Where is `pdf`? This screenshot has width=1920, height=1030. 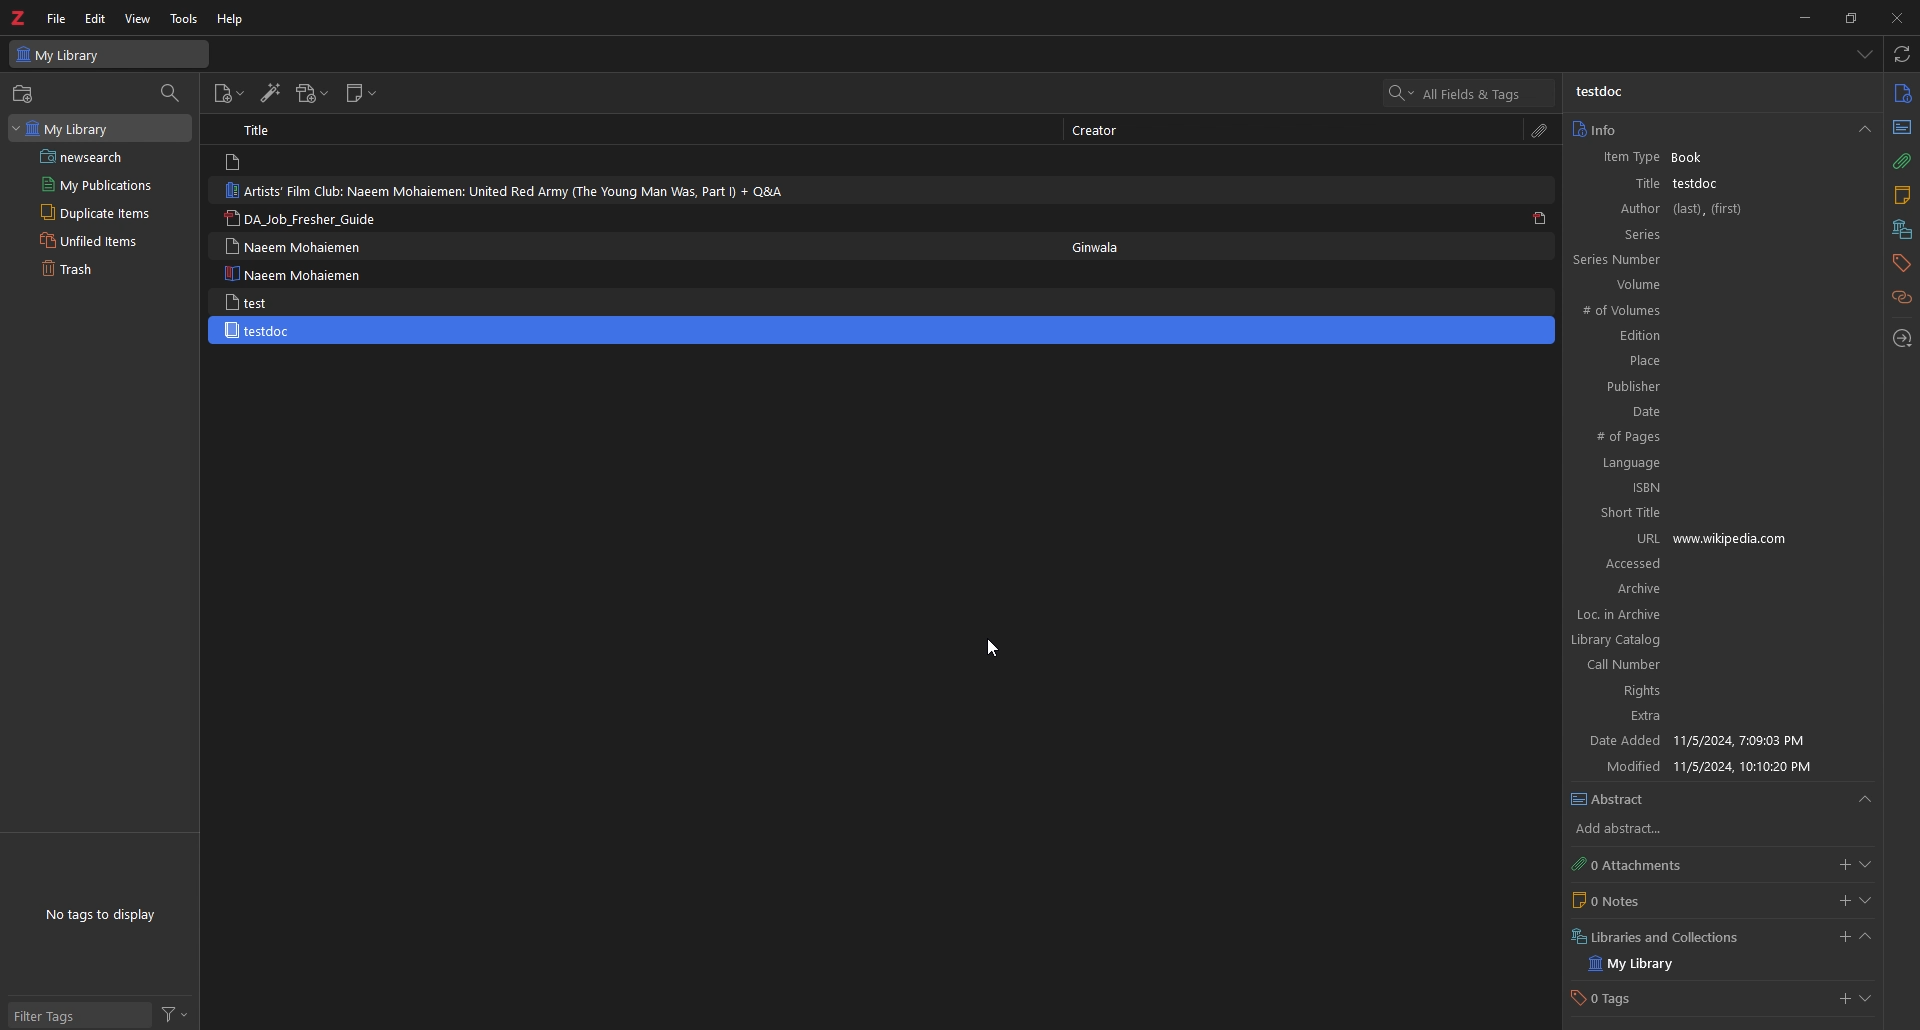 pdf is located at coordinates (1540, 219).